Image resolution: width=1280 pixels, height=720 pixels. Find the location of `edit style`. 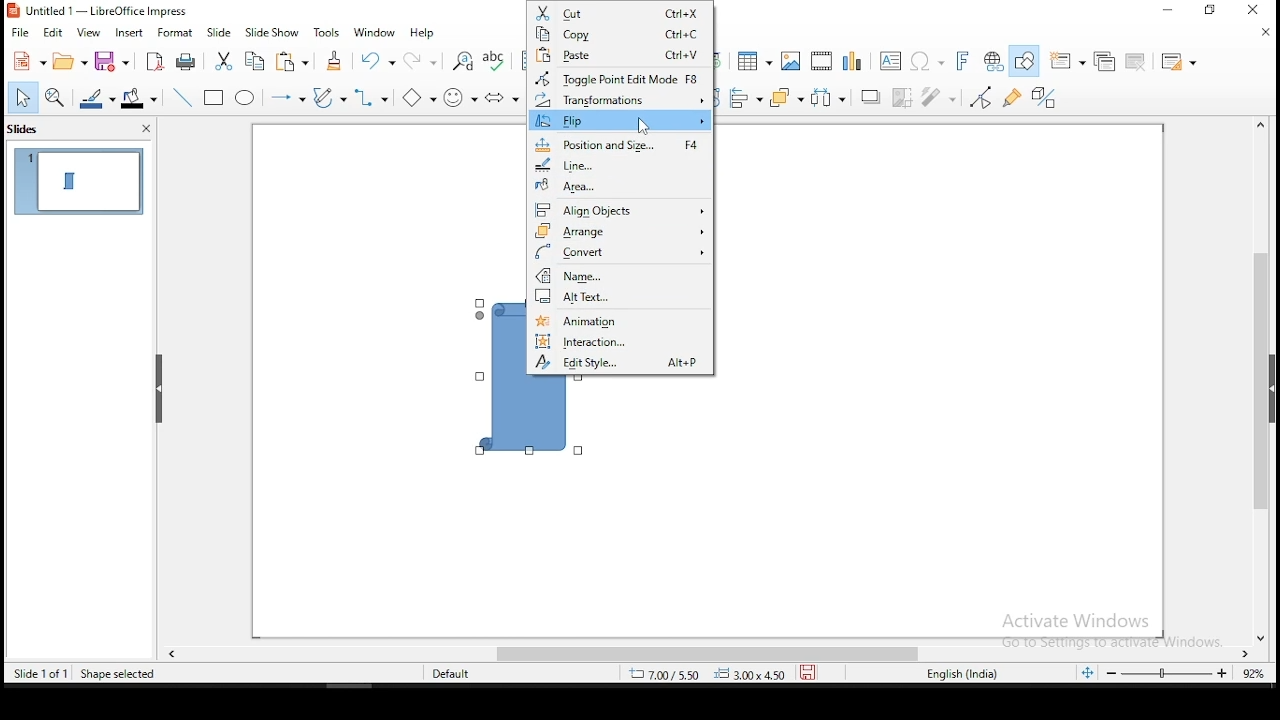

edit style is located at coordinates (623, 363).